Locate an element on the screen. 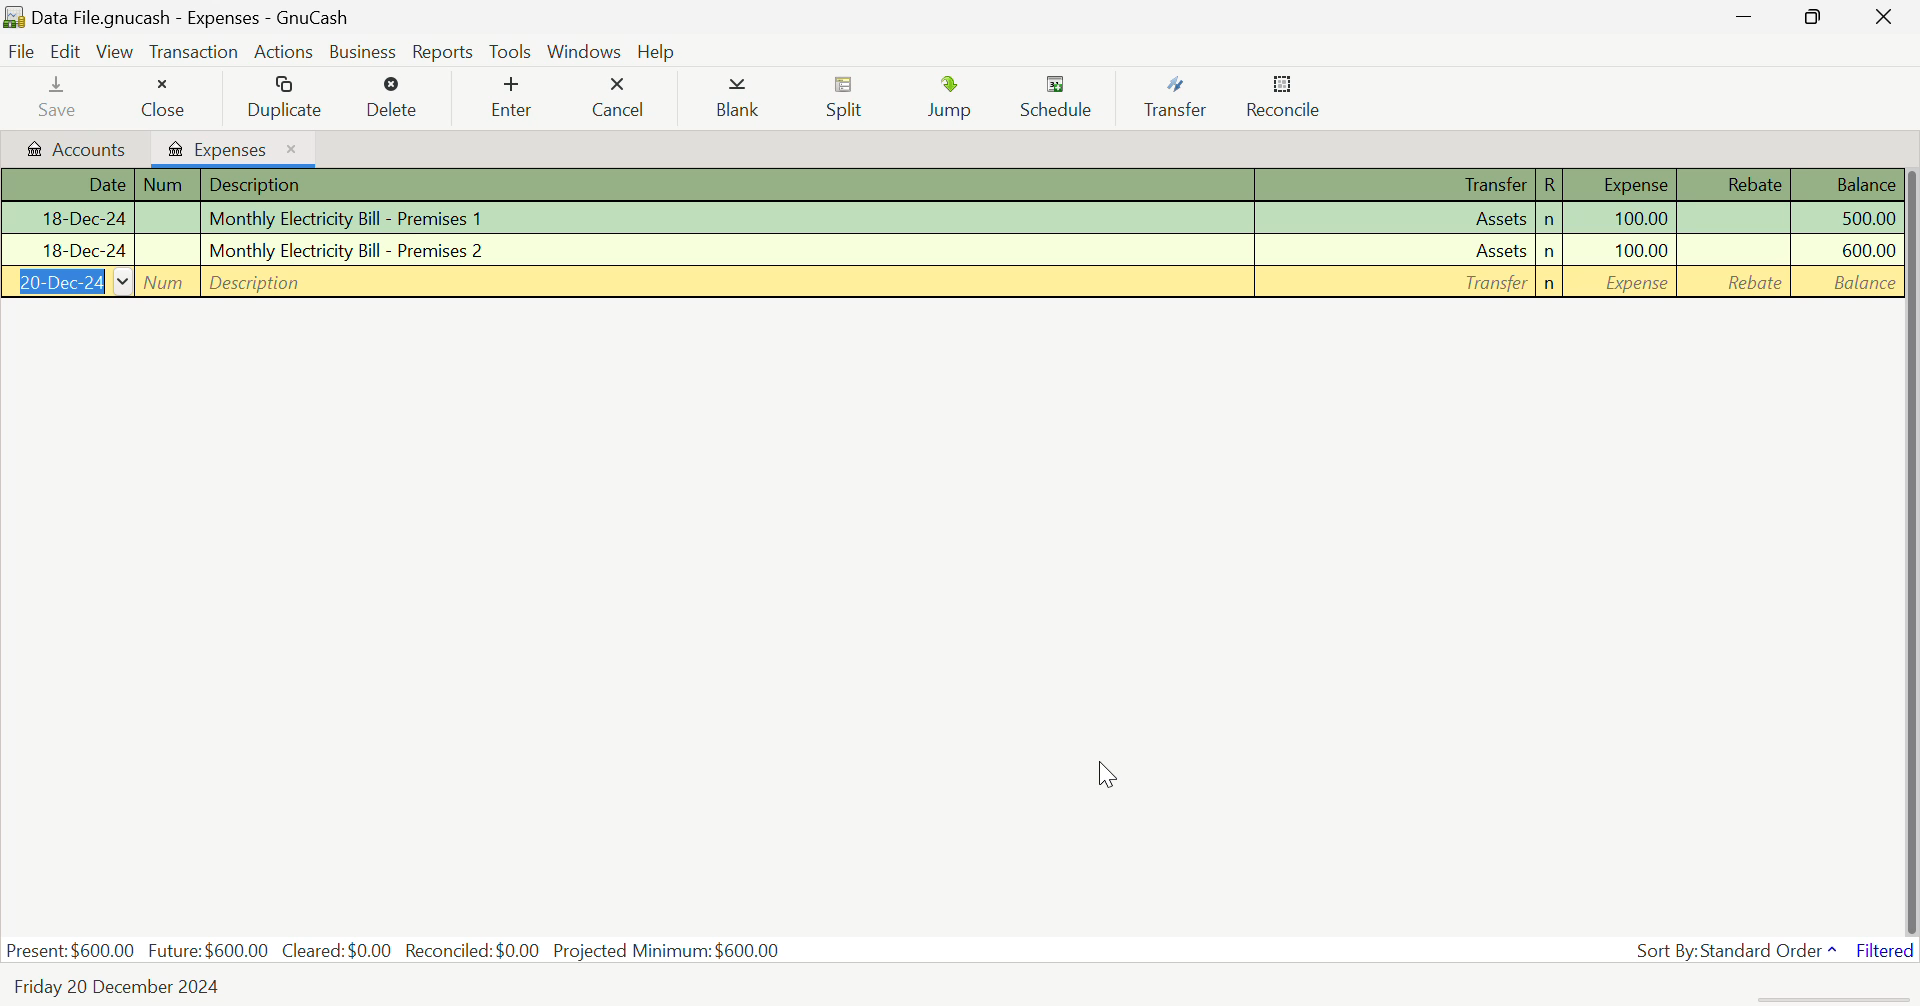 This screenshot has height=1006, width=1920. tools is located at coordinates (510, 52).